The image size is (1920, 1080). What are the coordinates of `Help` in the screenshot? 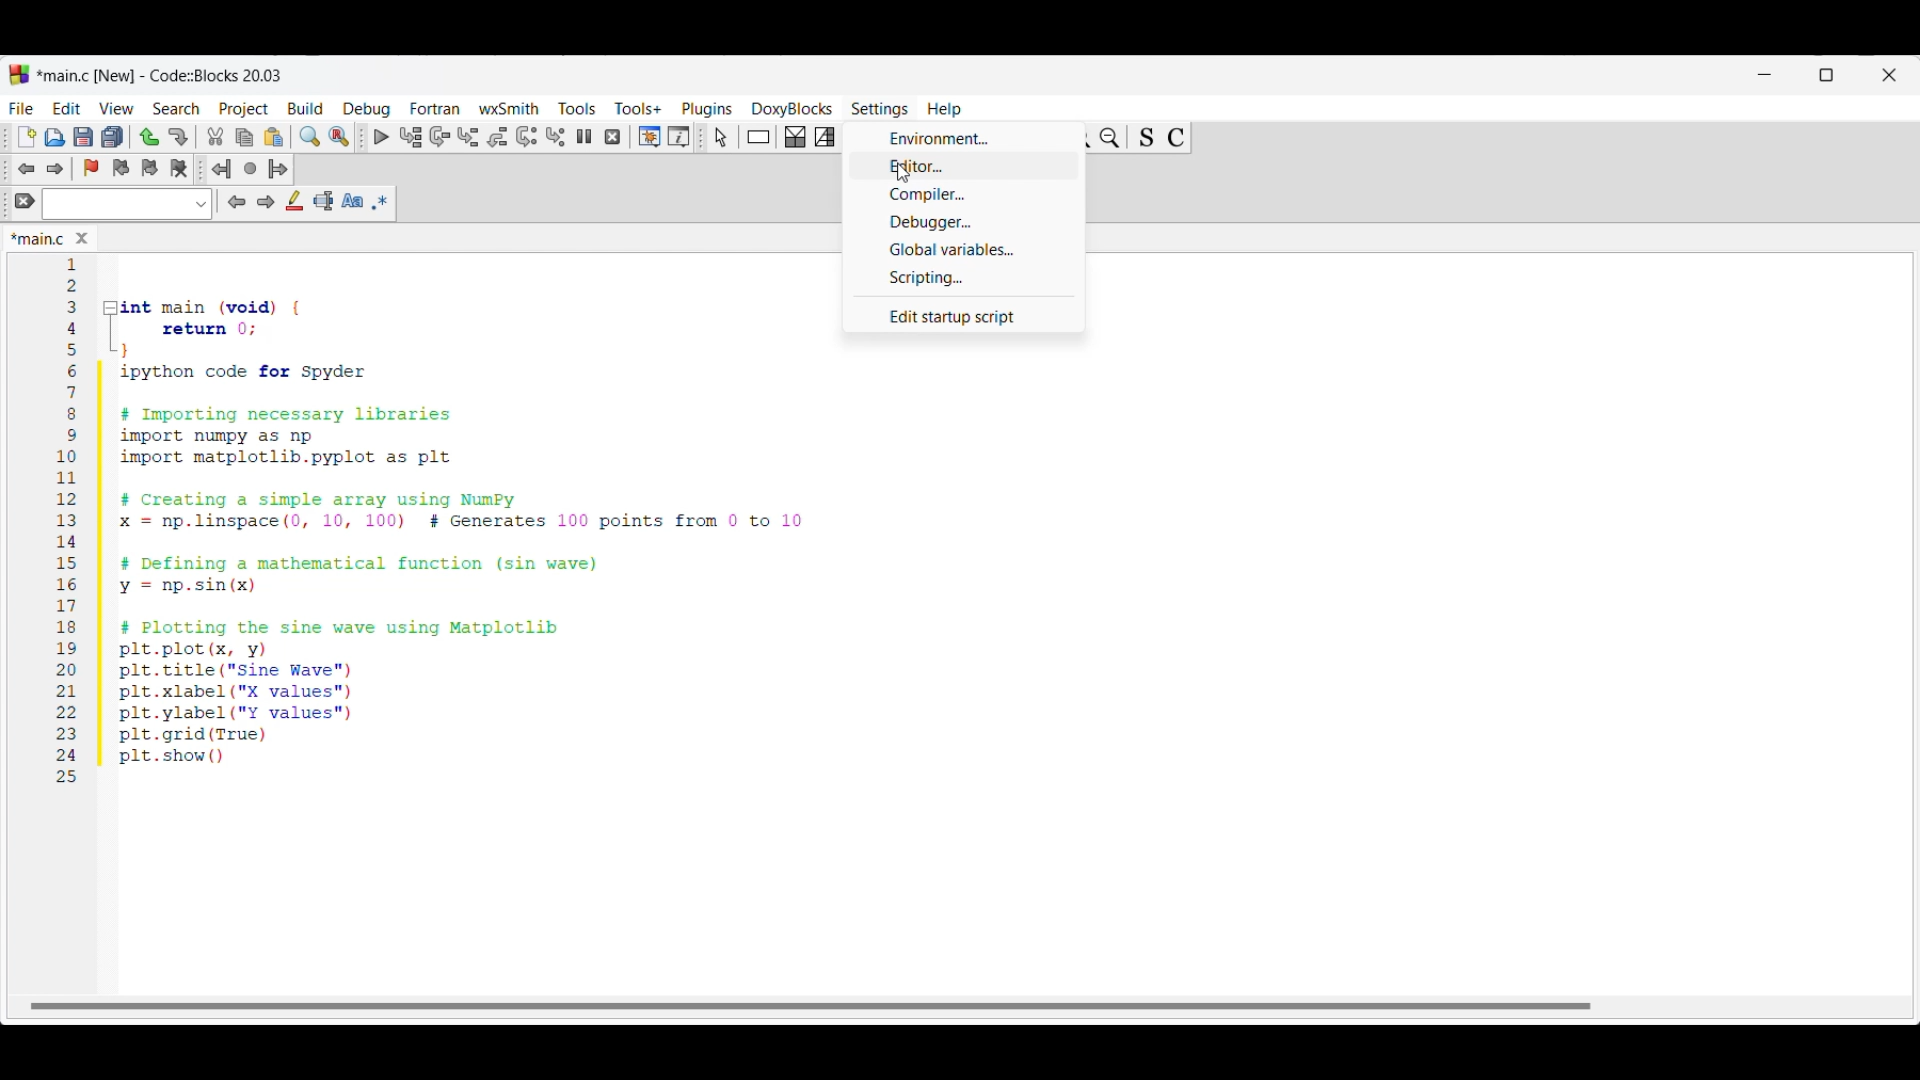 It's located at (951, 106).